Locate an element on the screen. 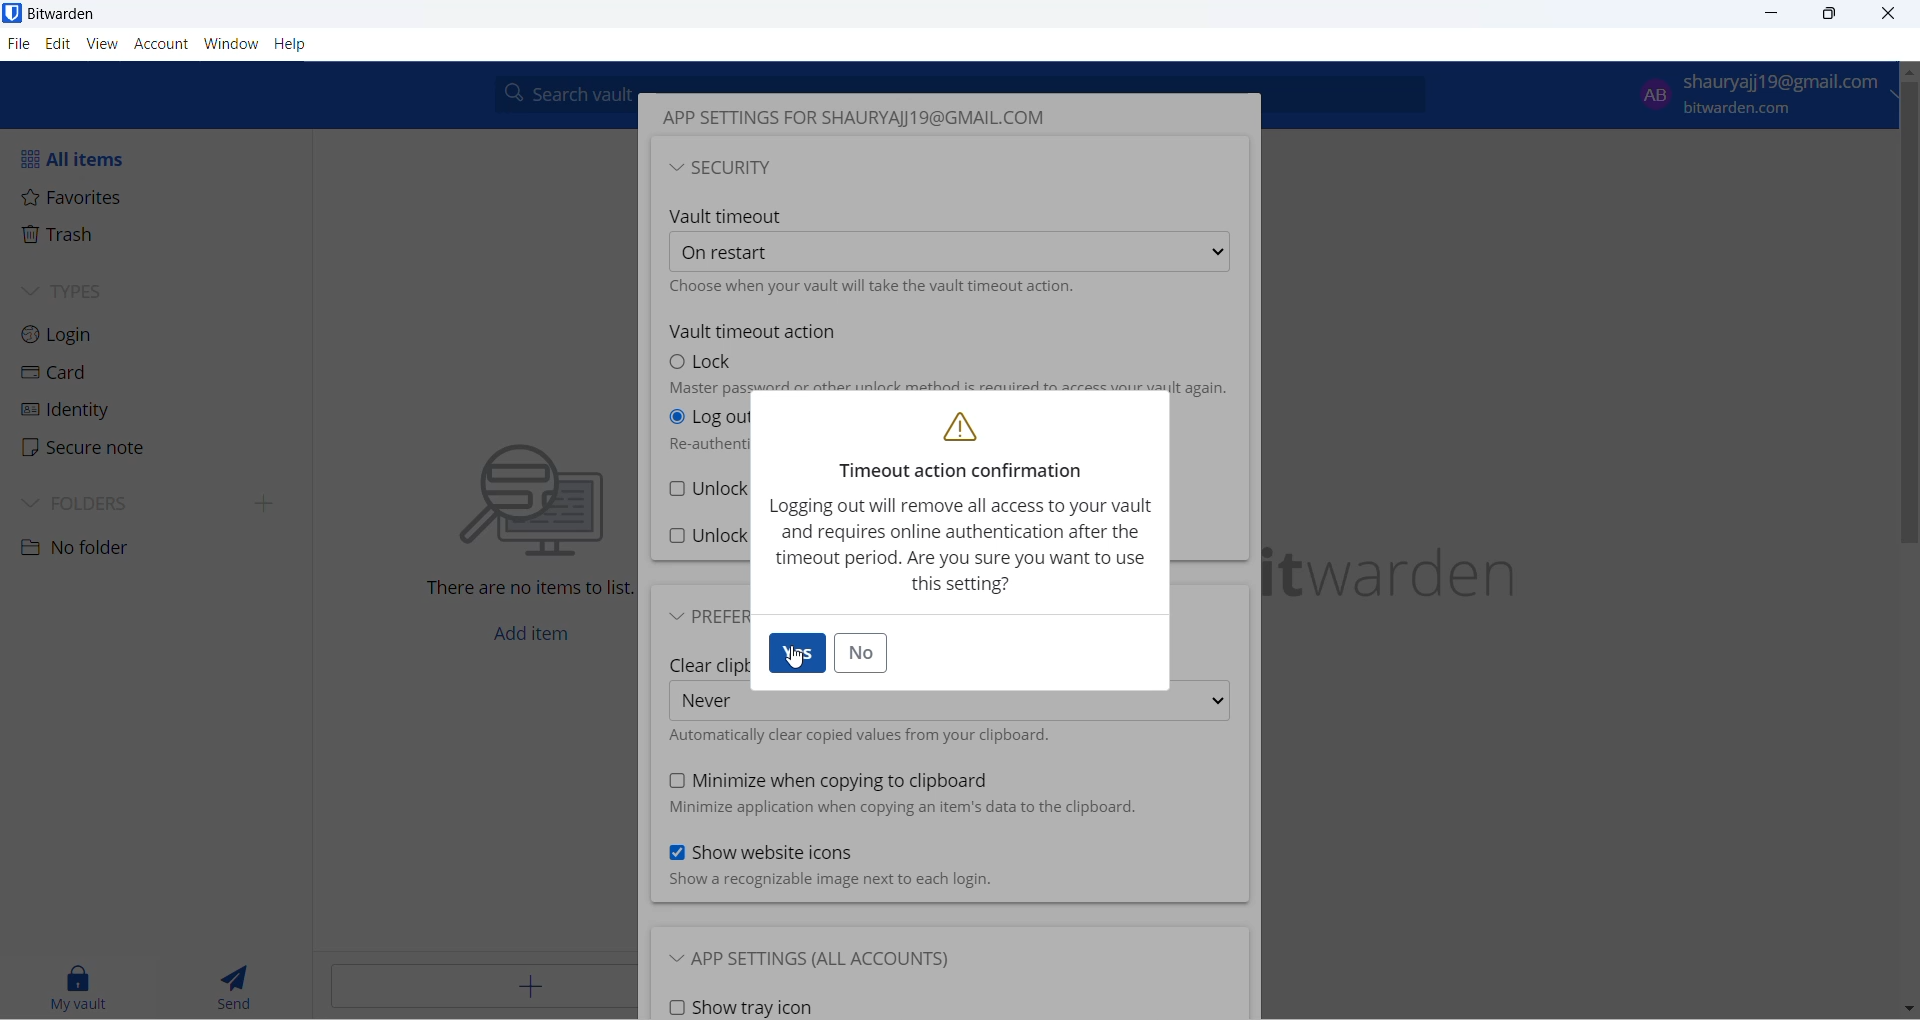  text is located at coordinates (883, 290).